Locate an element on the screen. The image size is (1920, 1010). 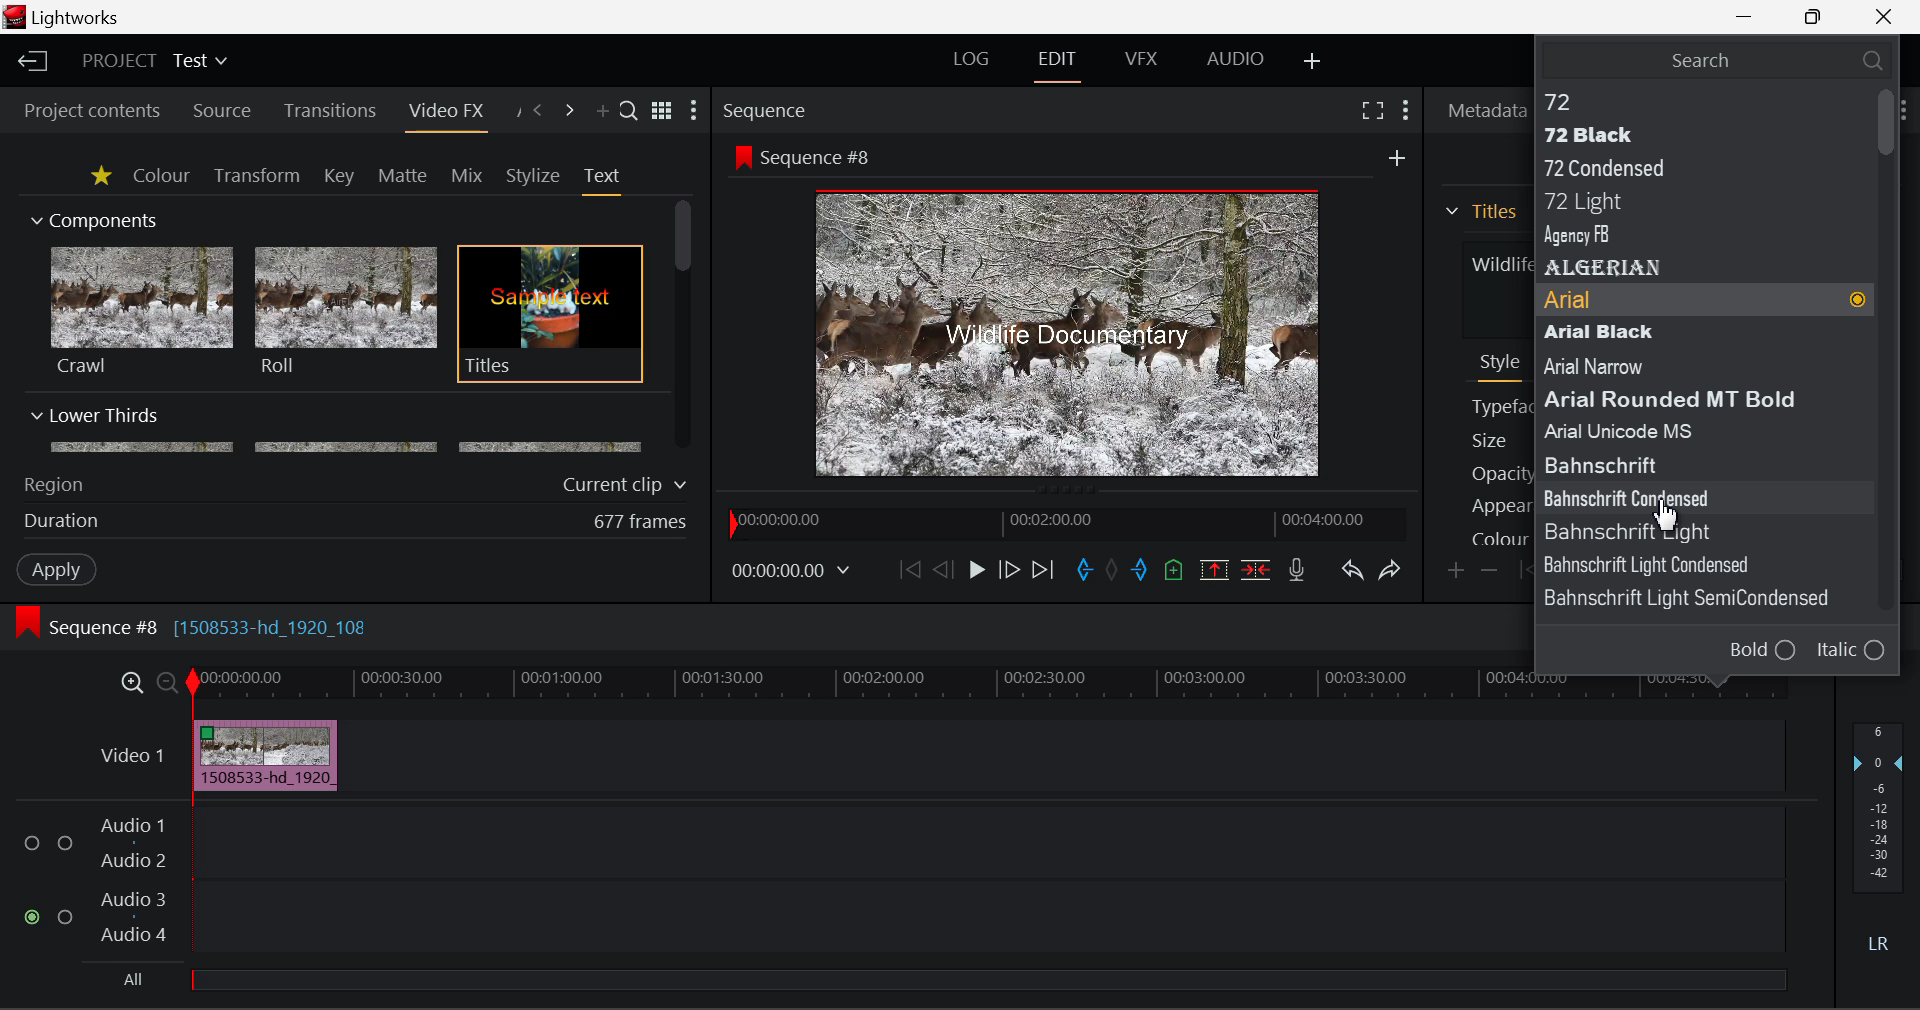
Remove all marks is located at coordinates (1114, 572).